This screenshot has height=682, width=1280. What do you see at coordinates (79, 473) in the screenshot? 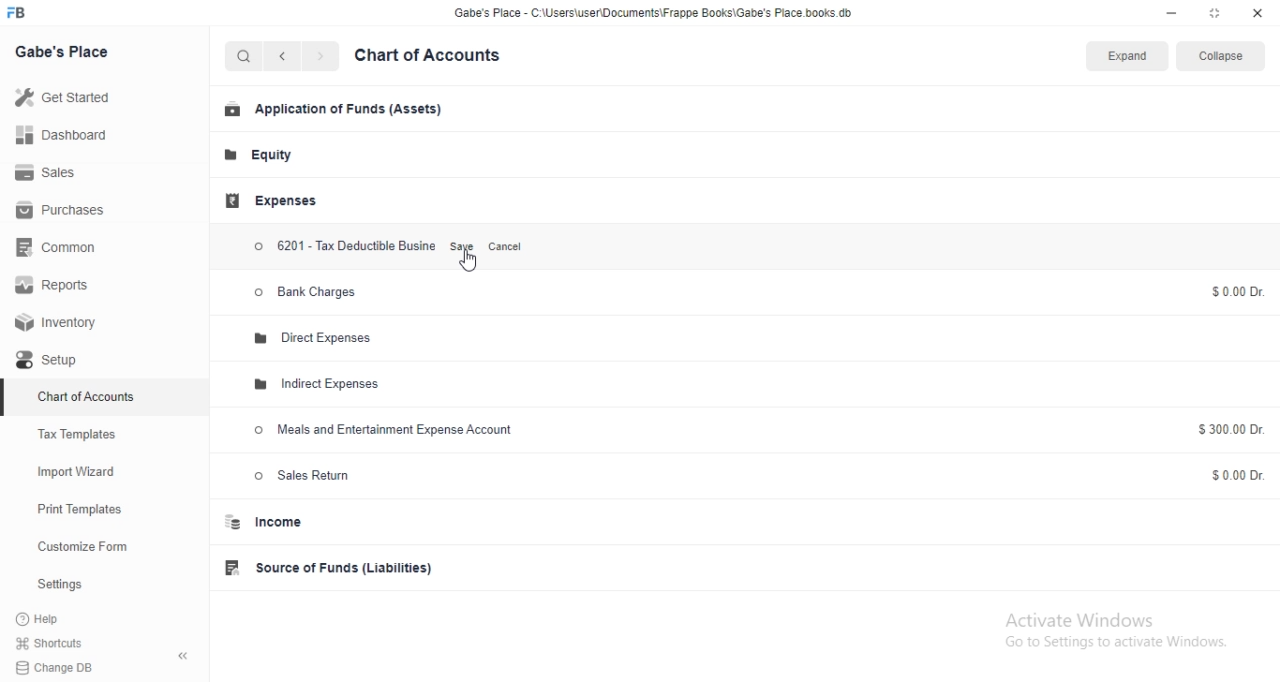
I see `Import Wizard` at bounding box center [79, 473].